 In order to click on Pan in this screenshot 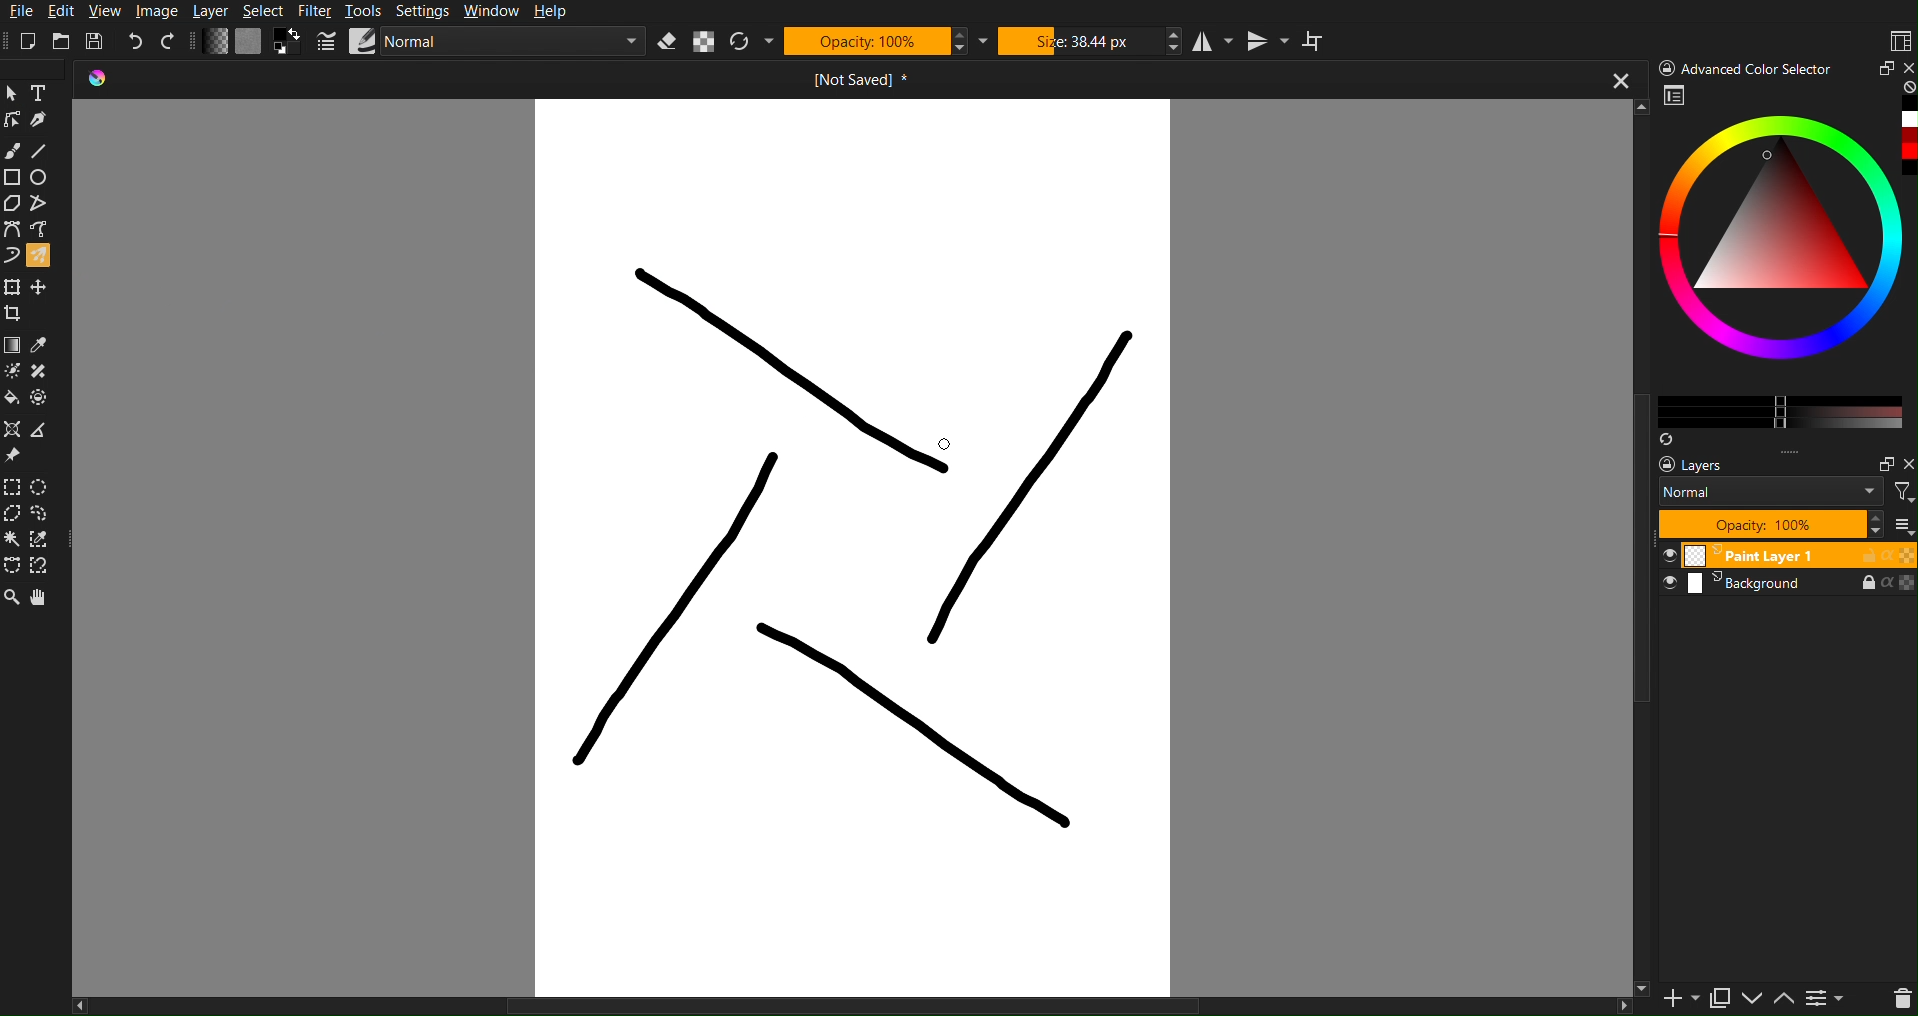, I will do `click(44, 599)`.